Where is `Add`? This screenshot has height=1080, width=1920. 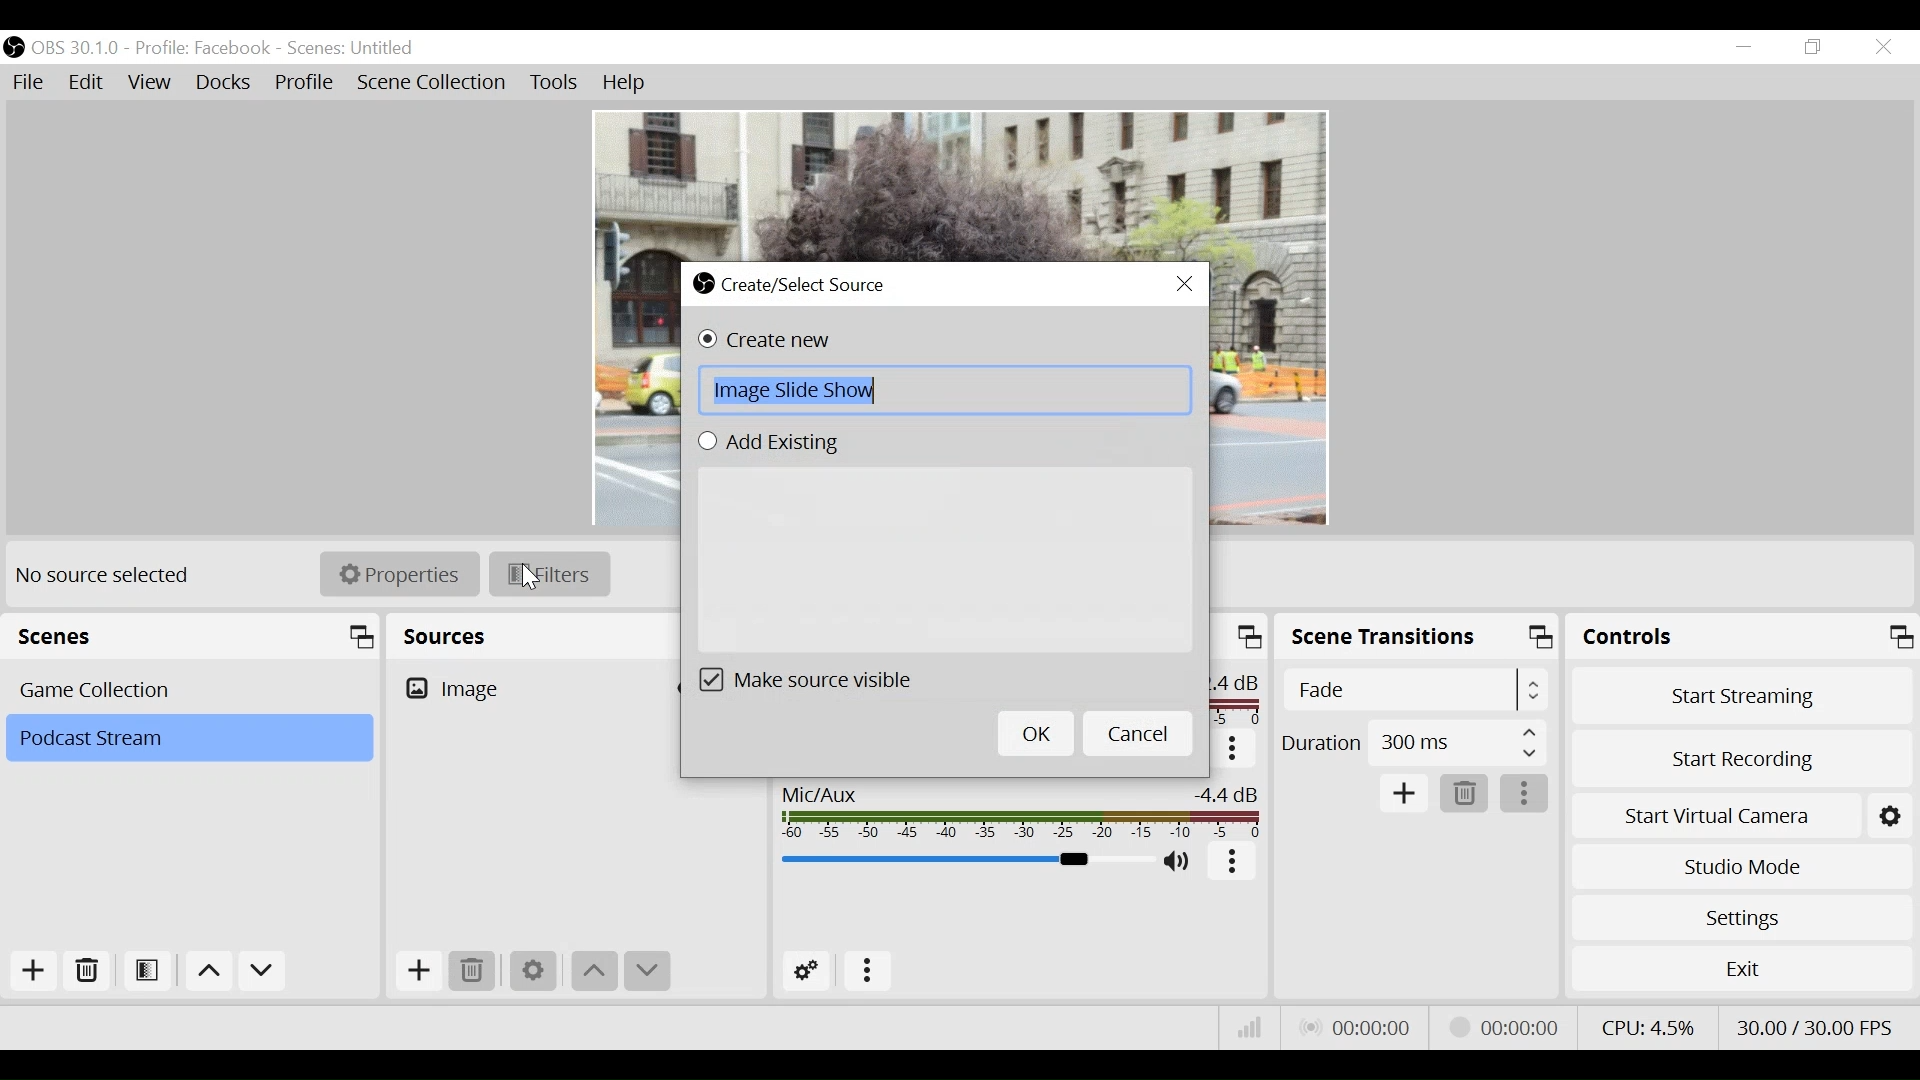 Add is located at coordinates (31, 971).